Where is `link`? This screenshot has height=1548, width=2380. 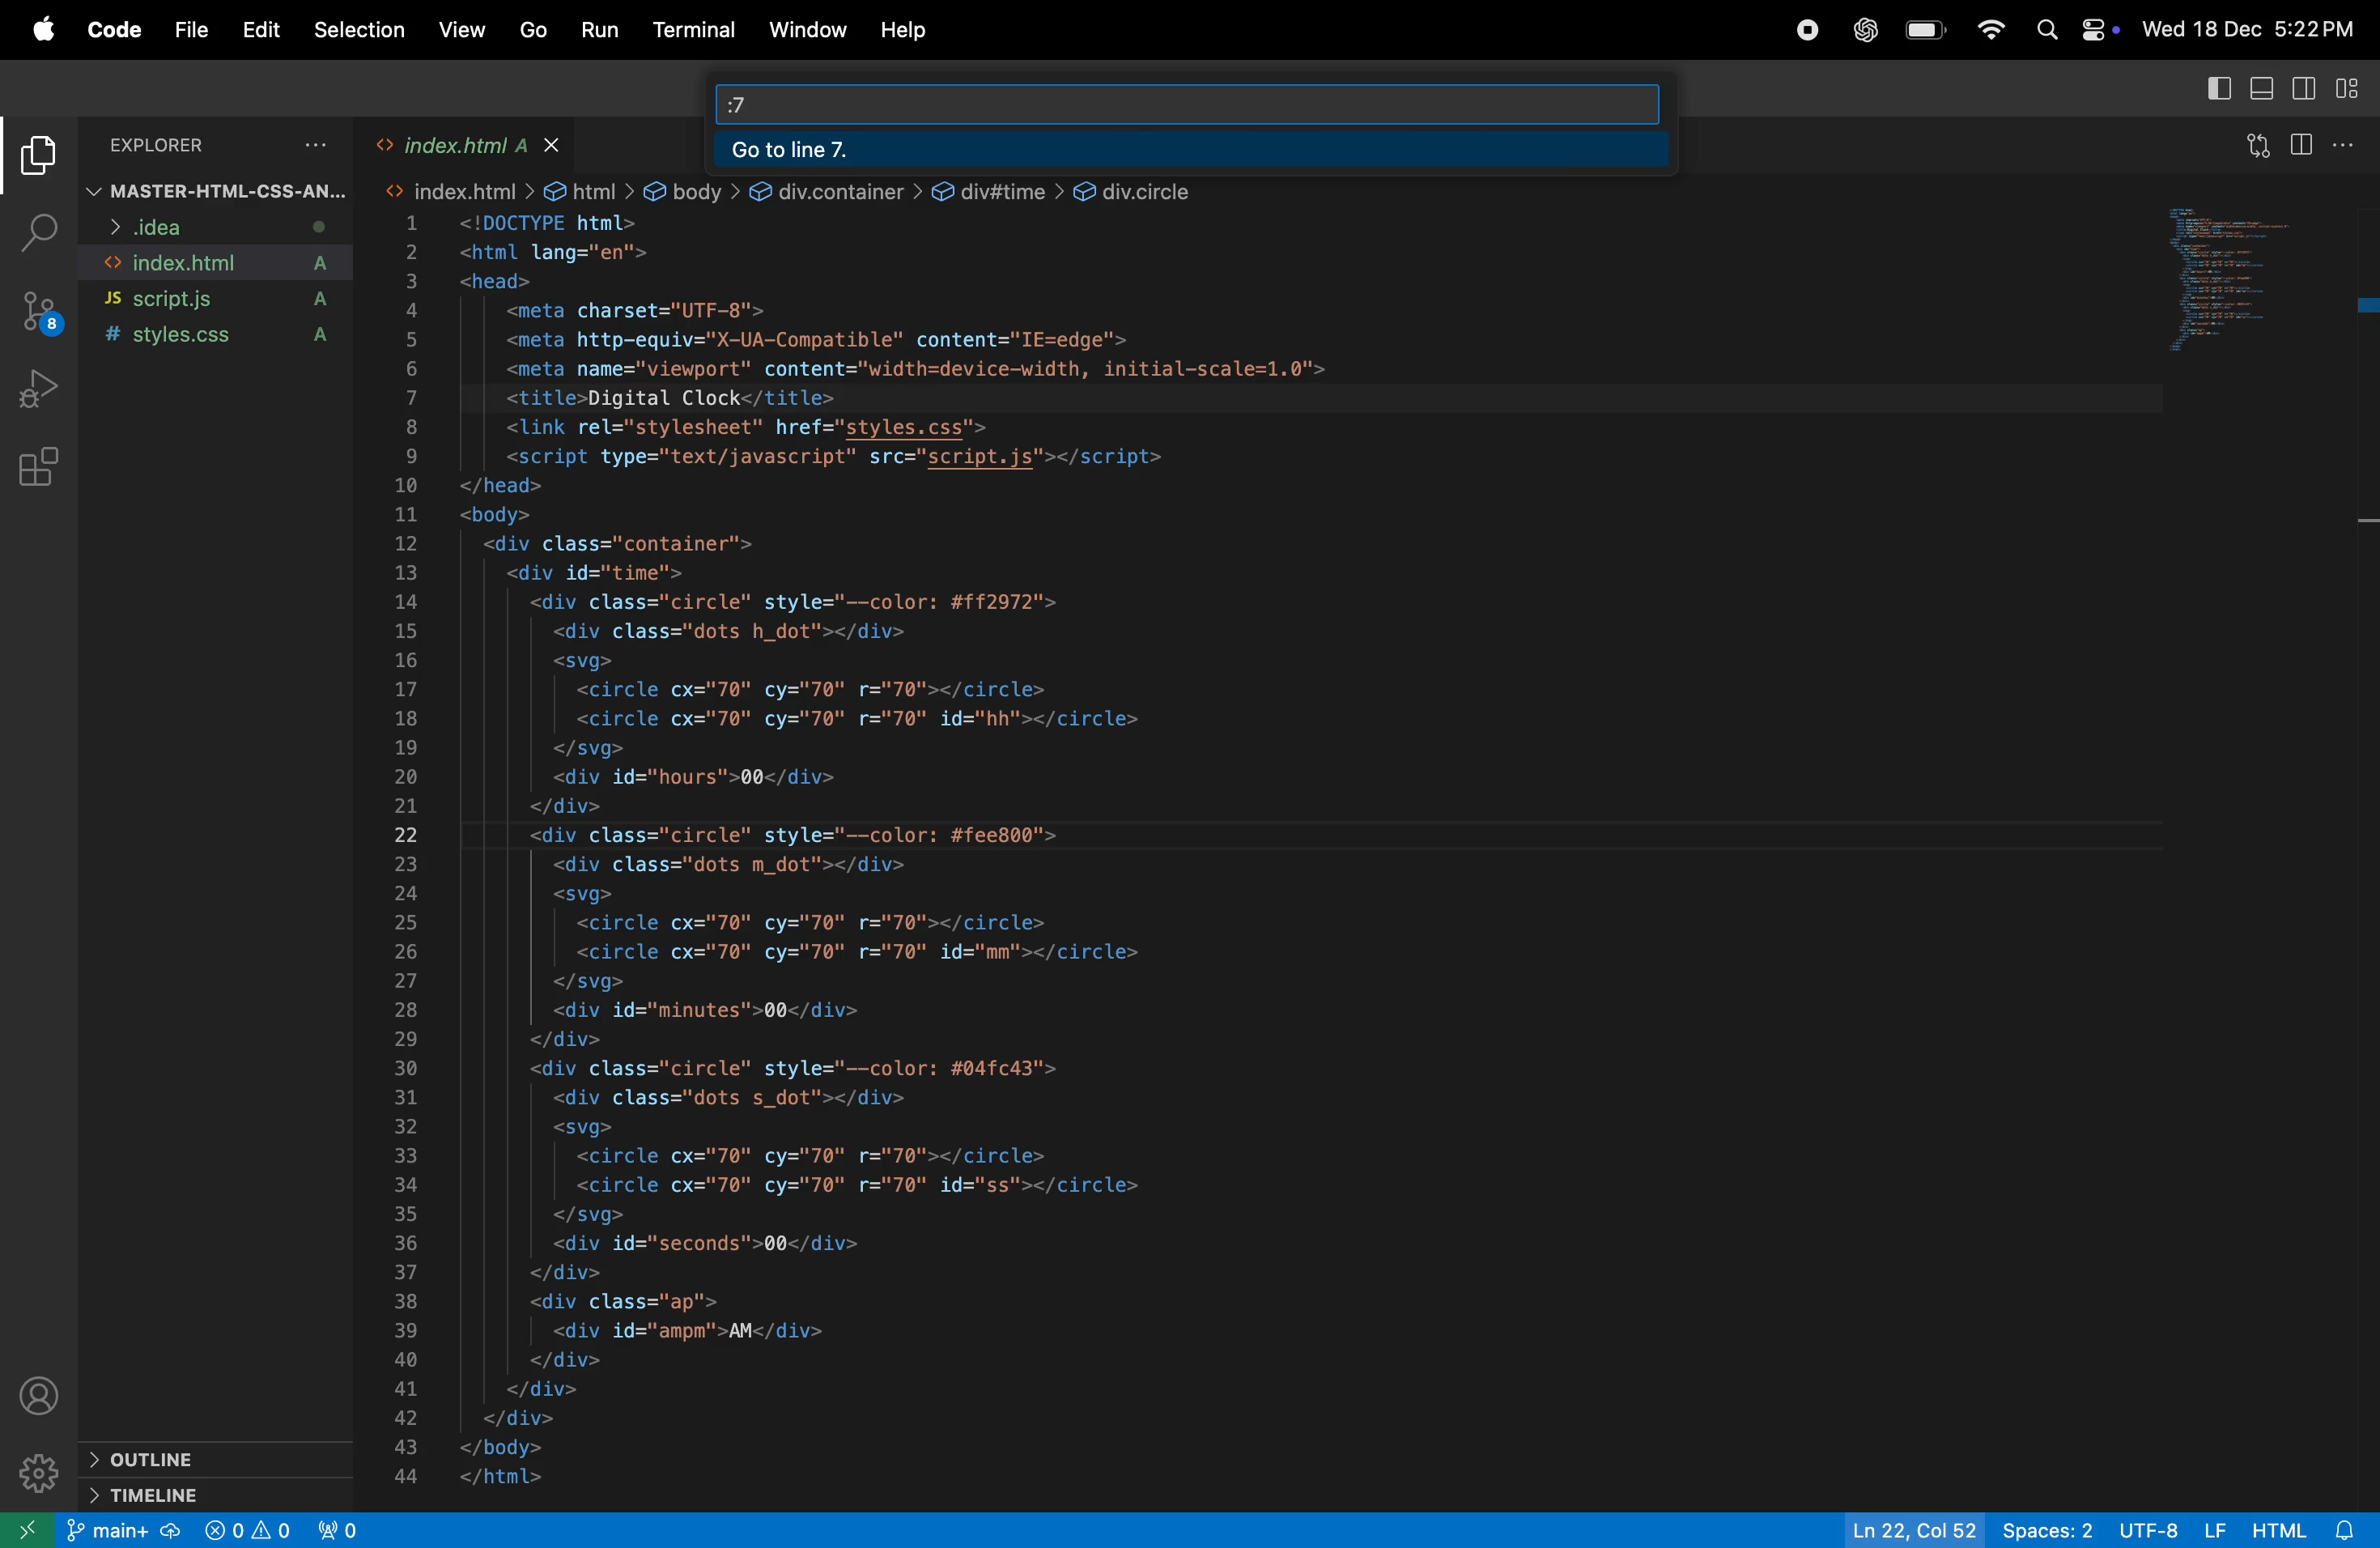 link is located at coordinates (697, 185).